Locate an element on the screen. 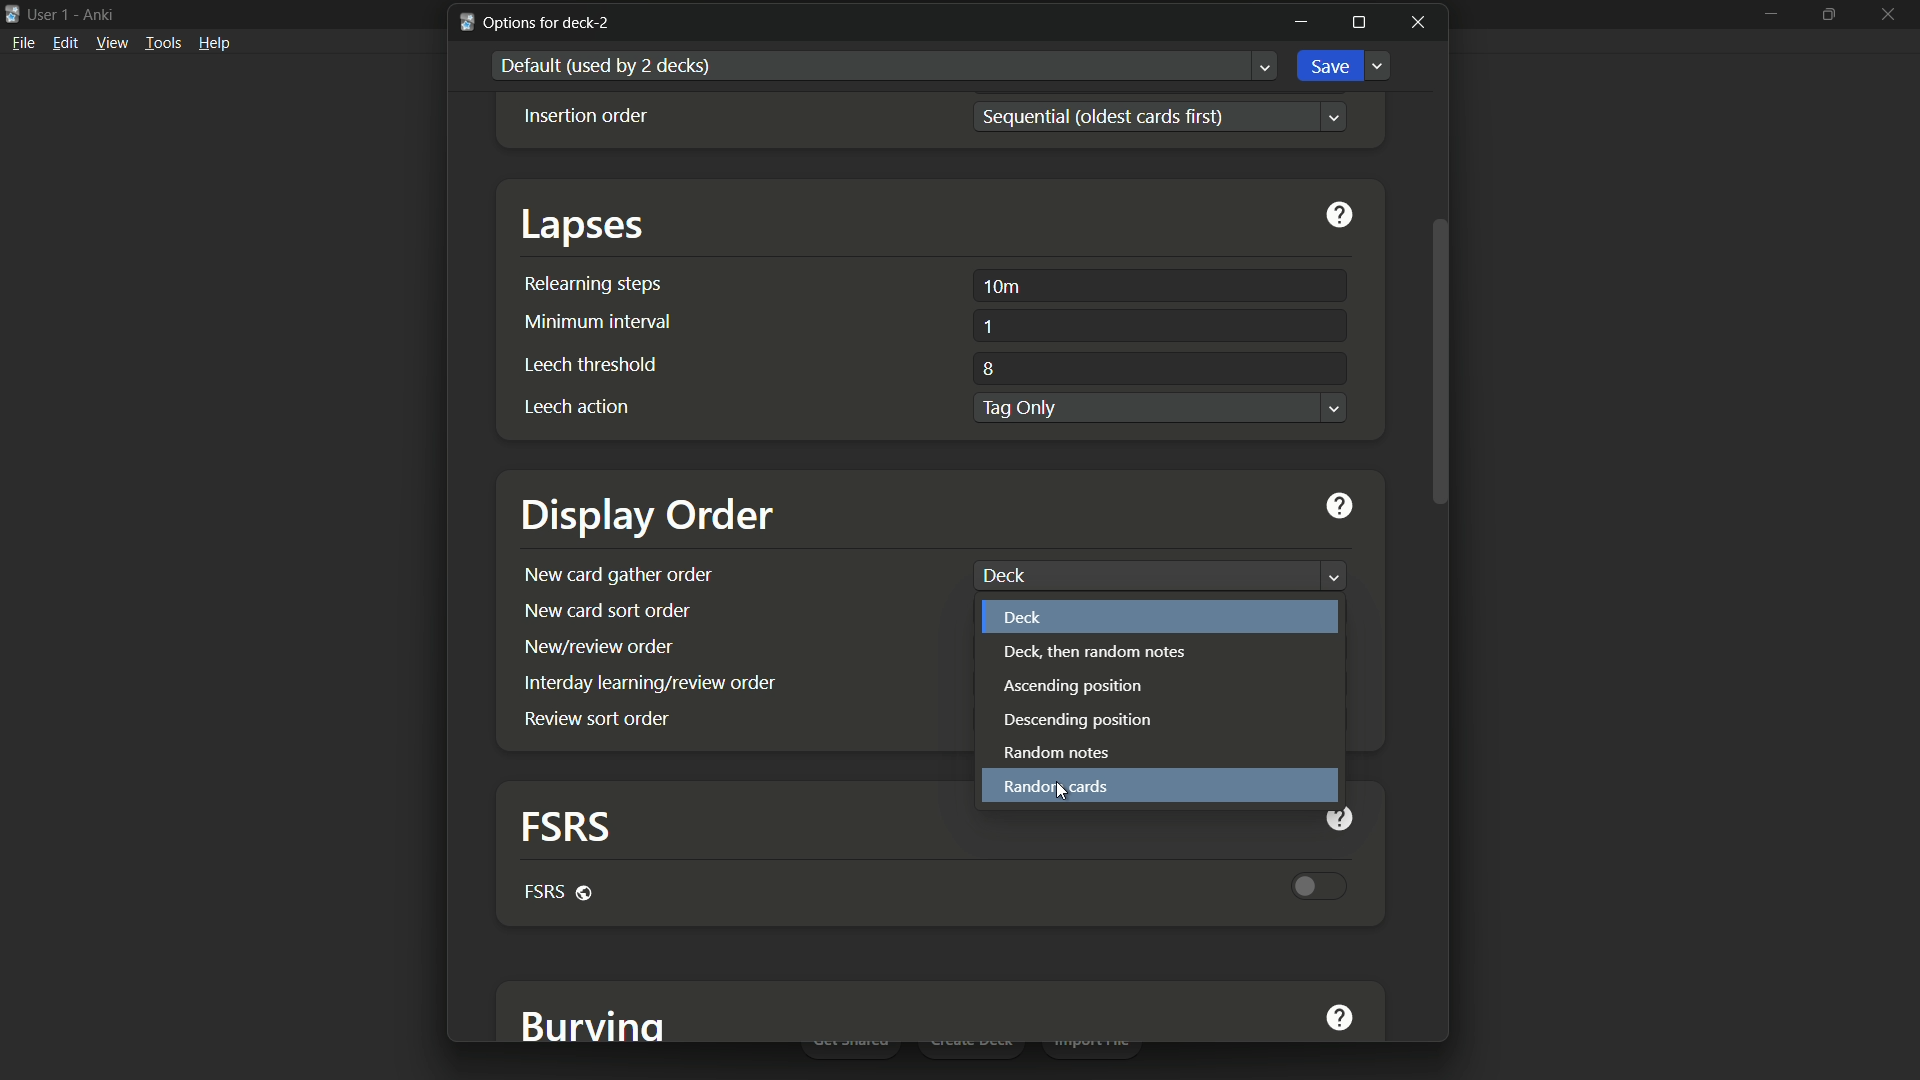 This screenshot has height=1080, width=1920. edit menu is located at coordinates (65, 43).